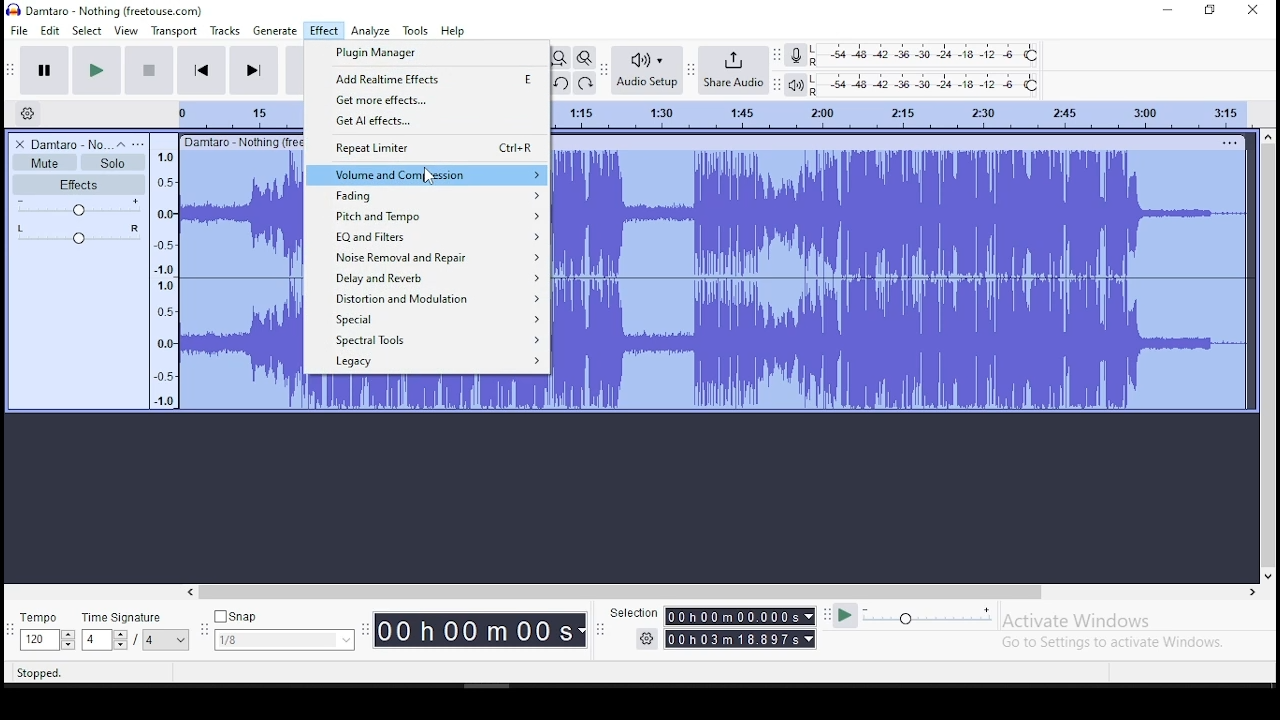  Describe the element at coordinates (562, 60) in the screenshot. I see `fit project to width` at that location.